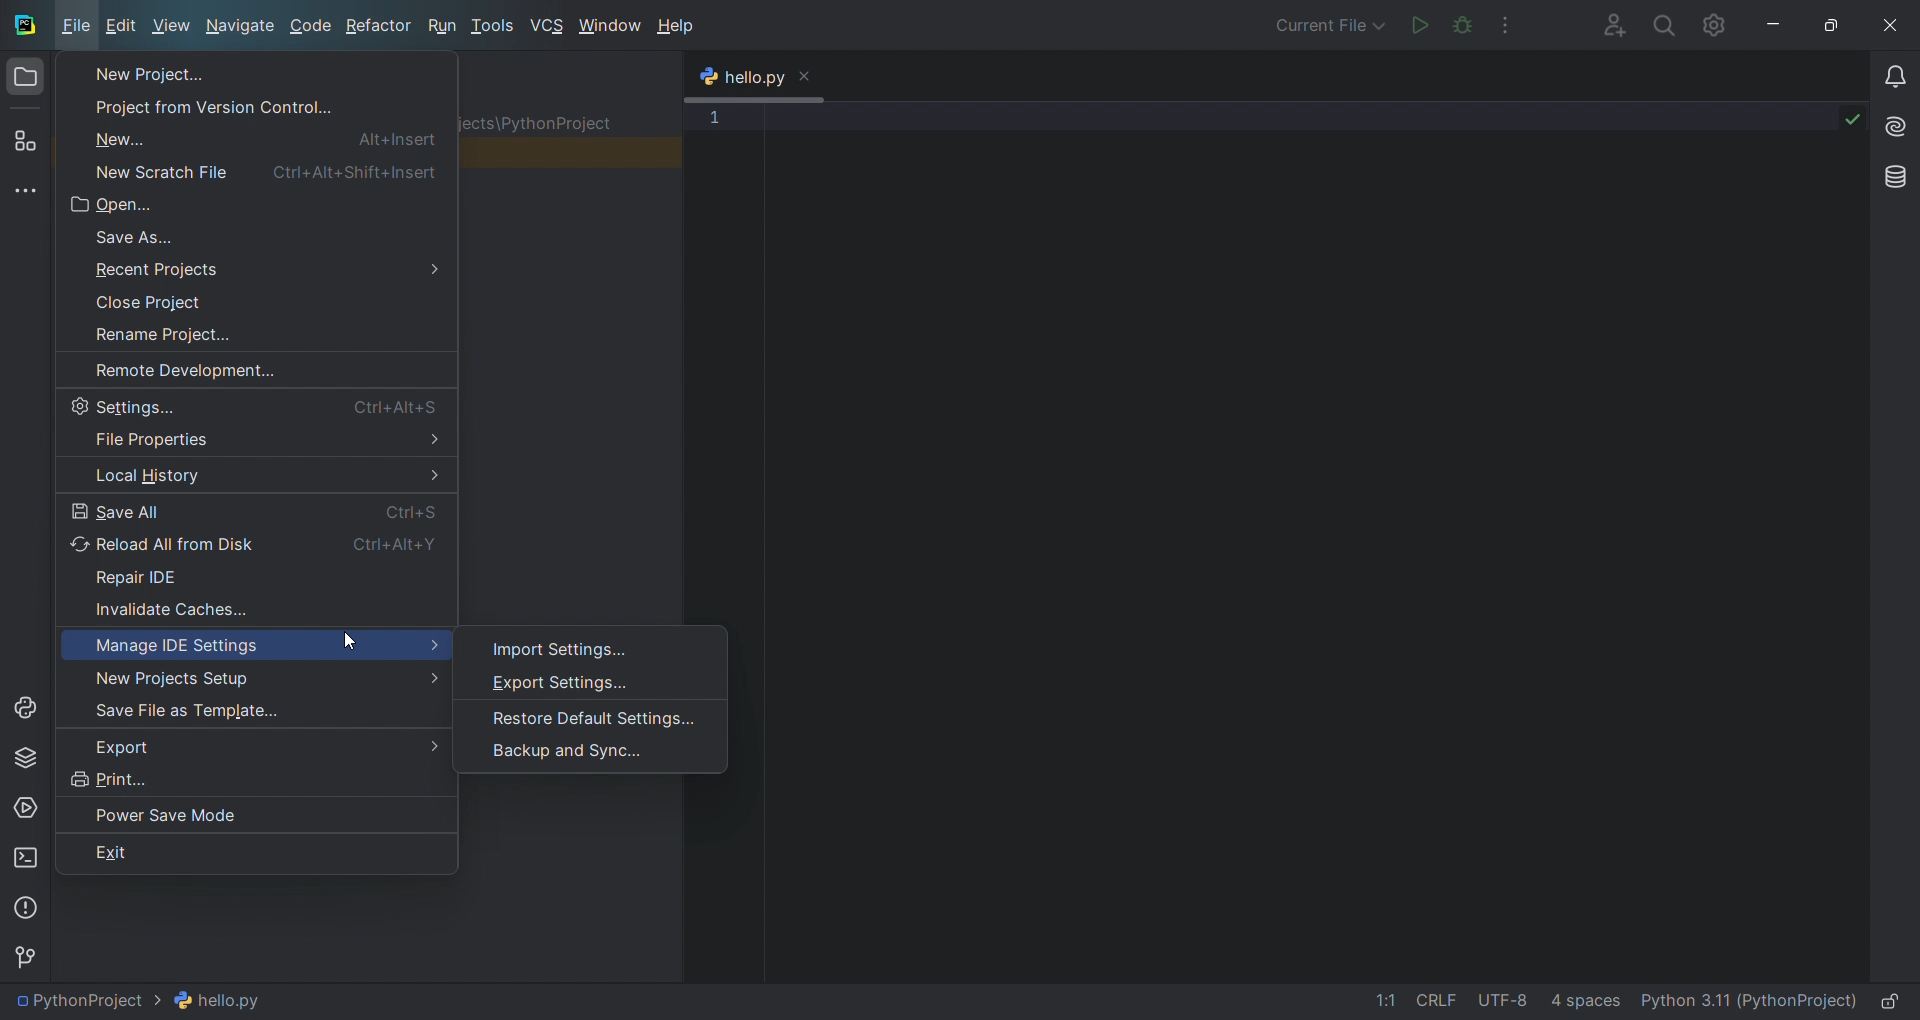 The height and width of the screenshot is (1020, 1920). What do you see at coordinates (258, 403) in the screenshot?
I see `settings` at bounding box center [258, 403].